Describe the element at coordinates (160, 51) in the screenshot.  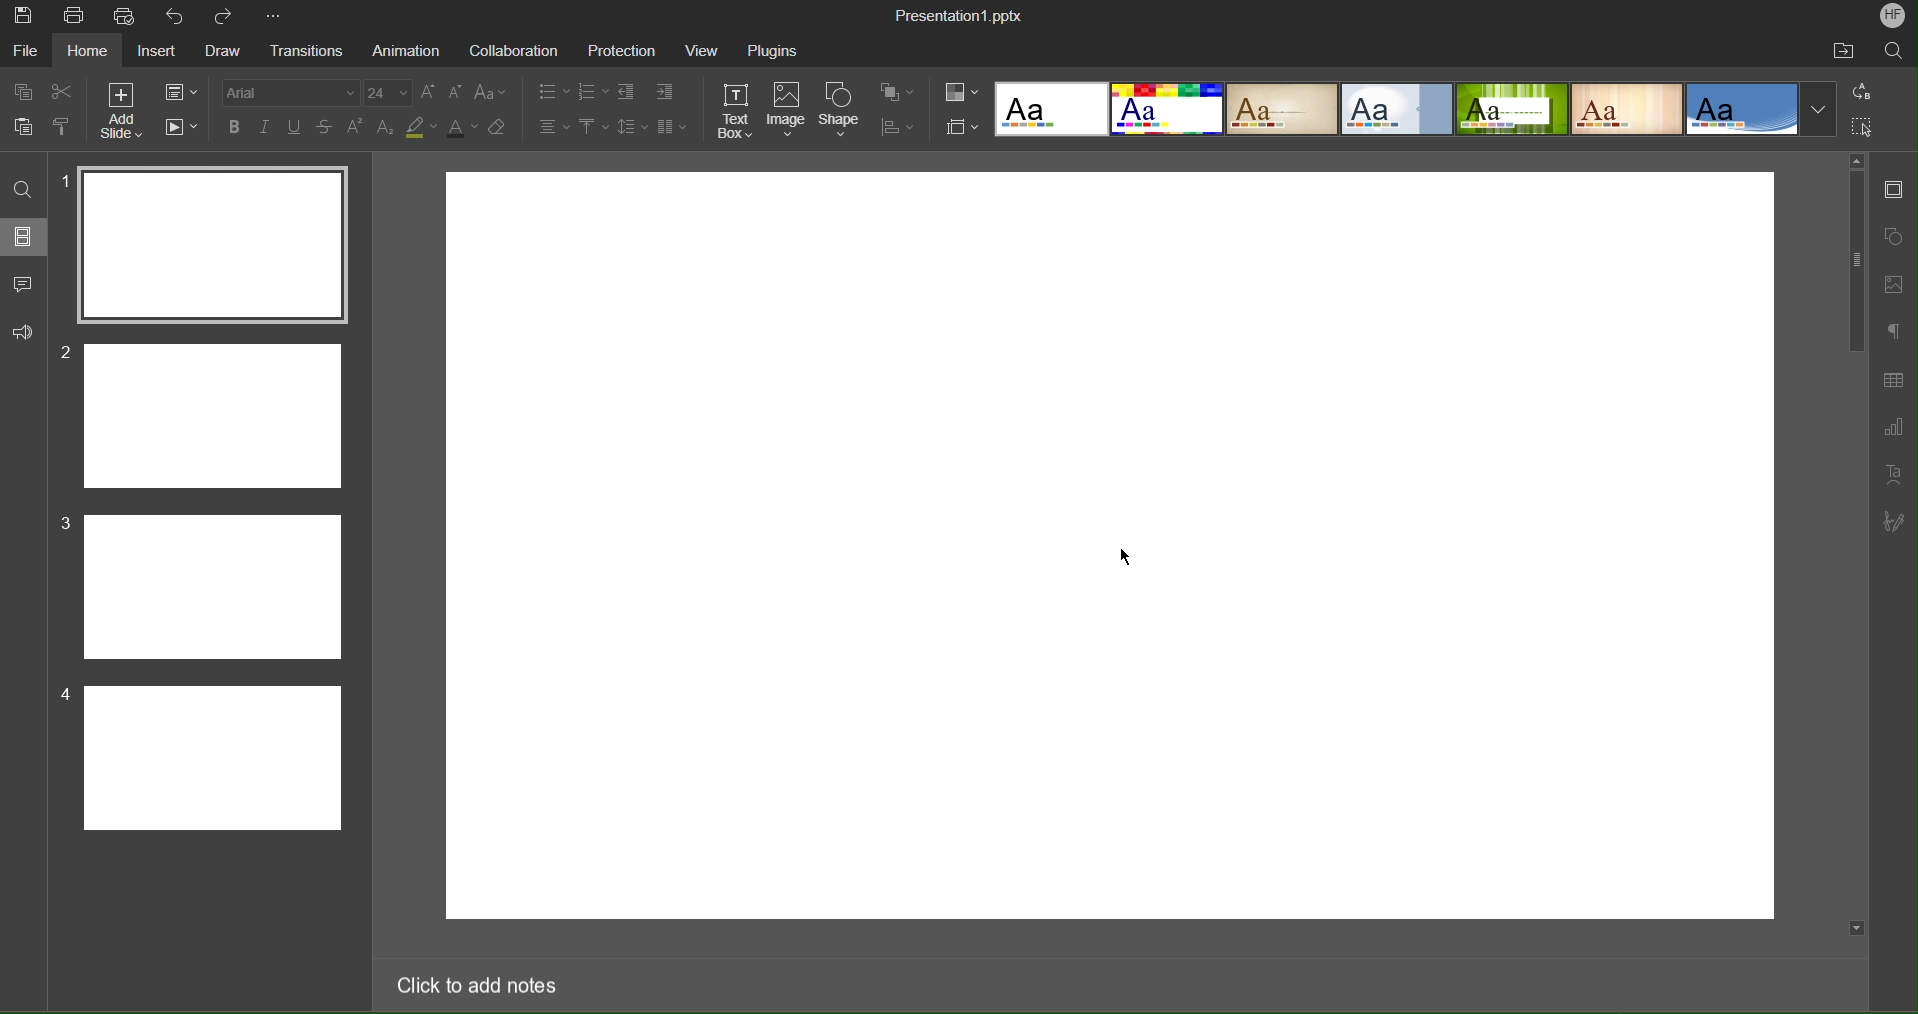
I see `Insert` at that location.